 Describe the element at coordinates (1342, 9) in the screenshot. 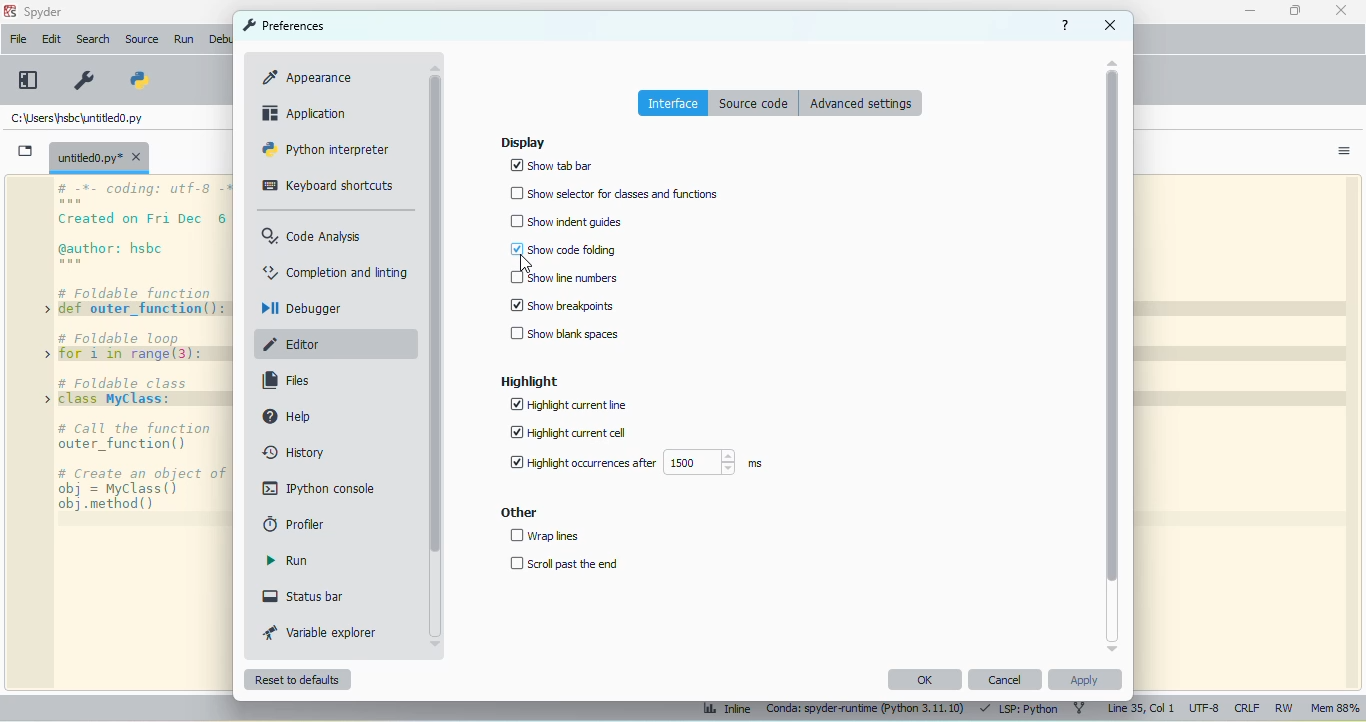

I see `close` at that location.